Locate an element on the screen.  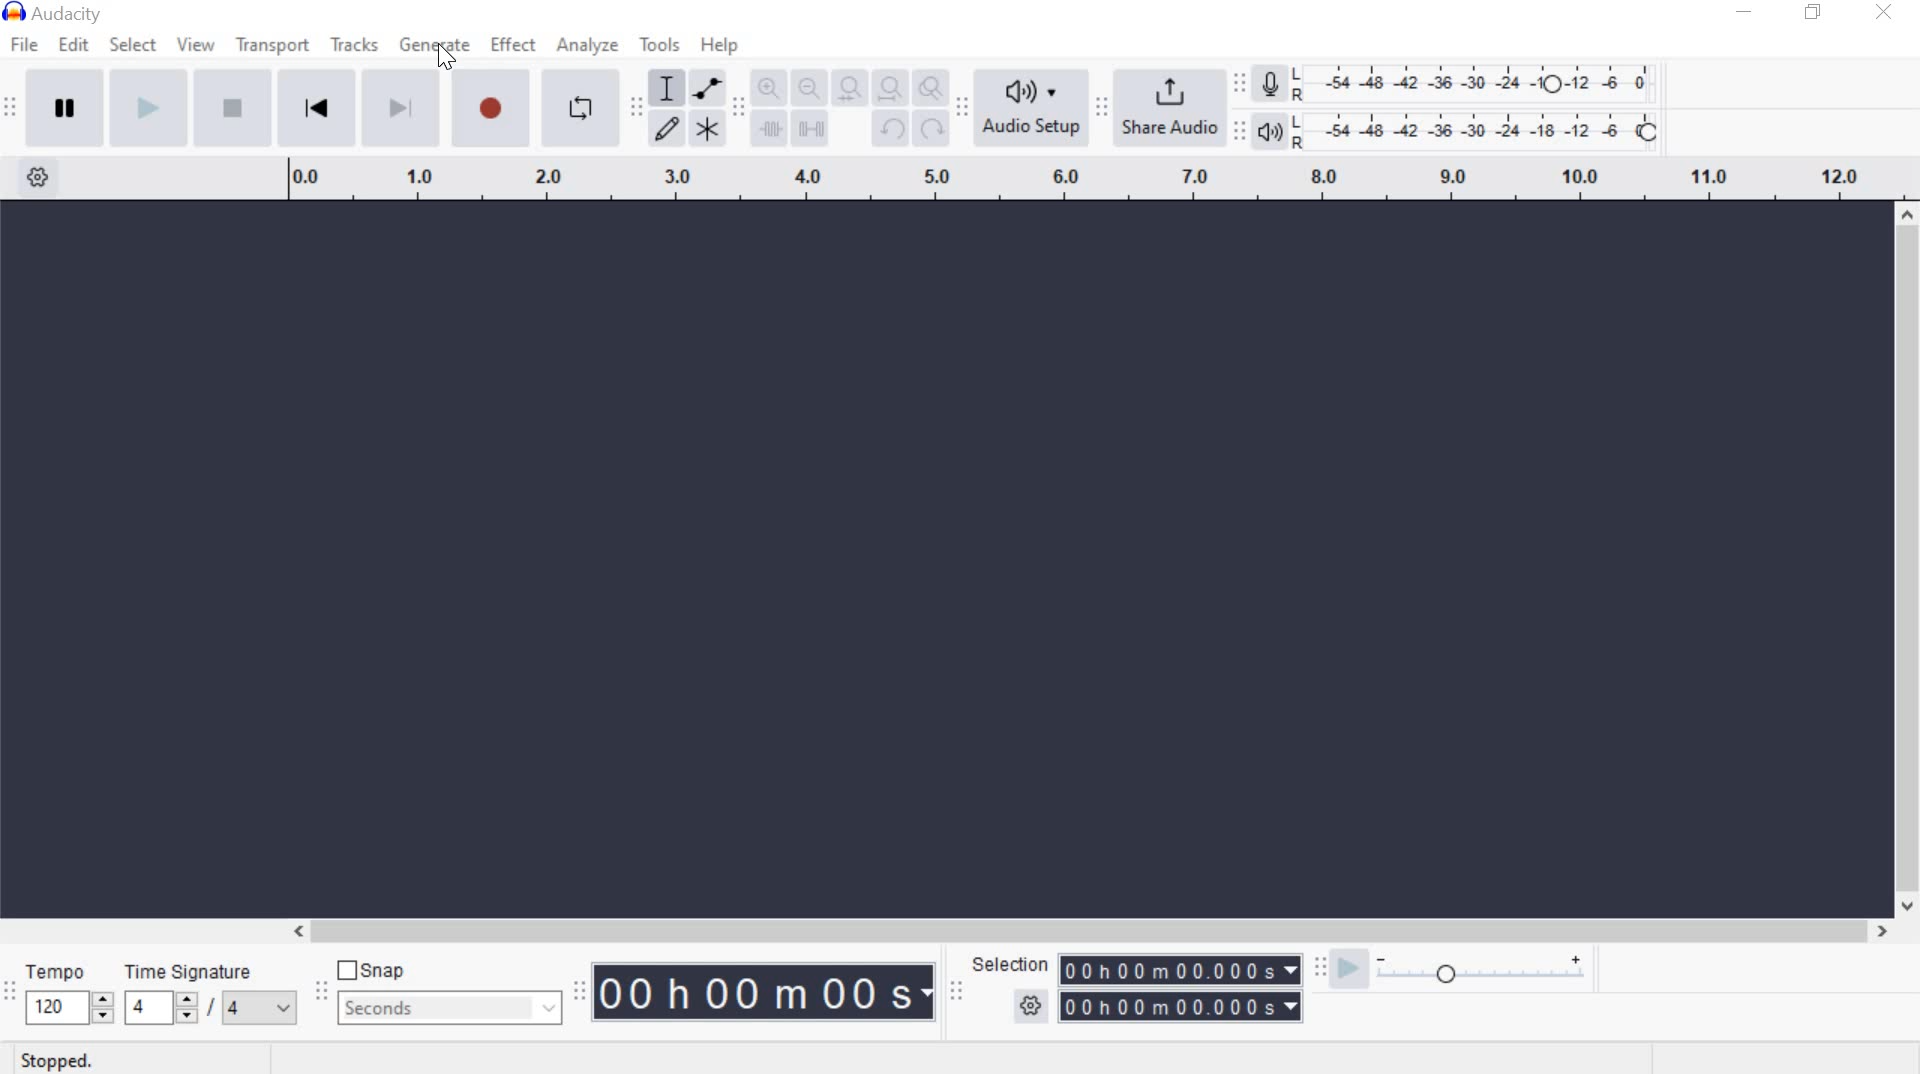
Looping Region is located at coordinates (1085, 180).